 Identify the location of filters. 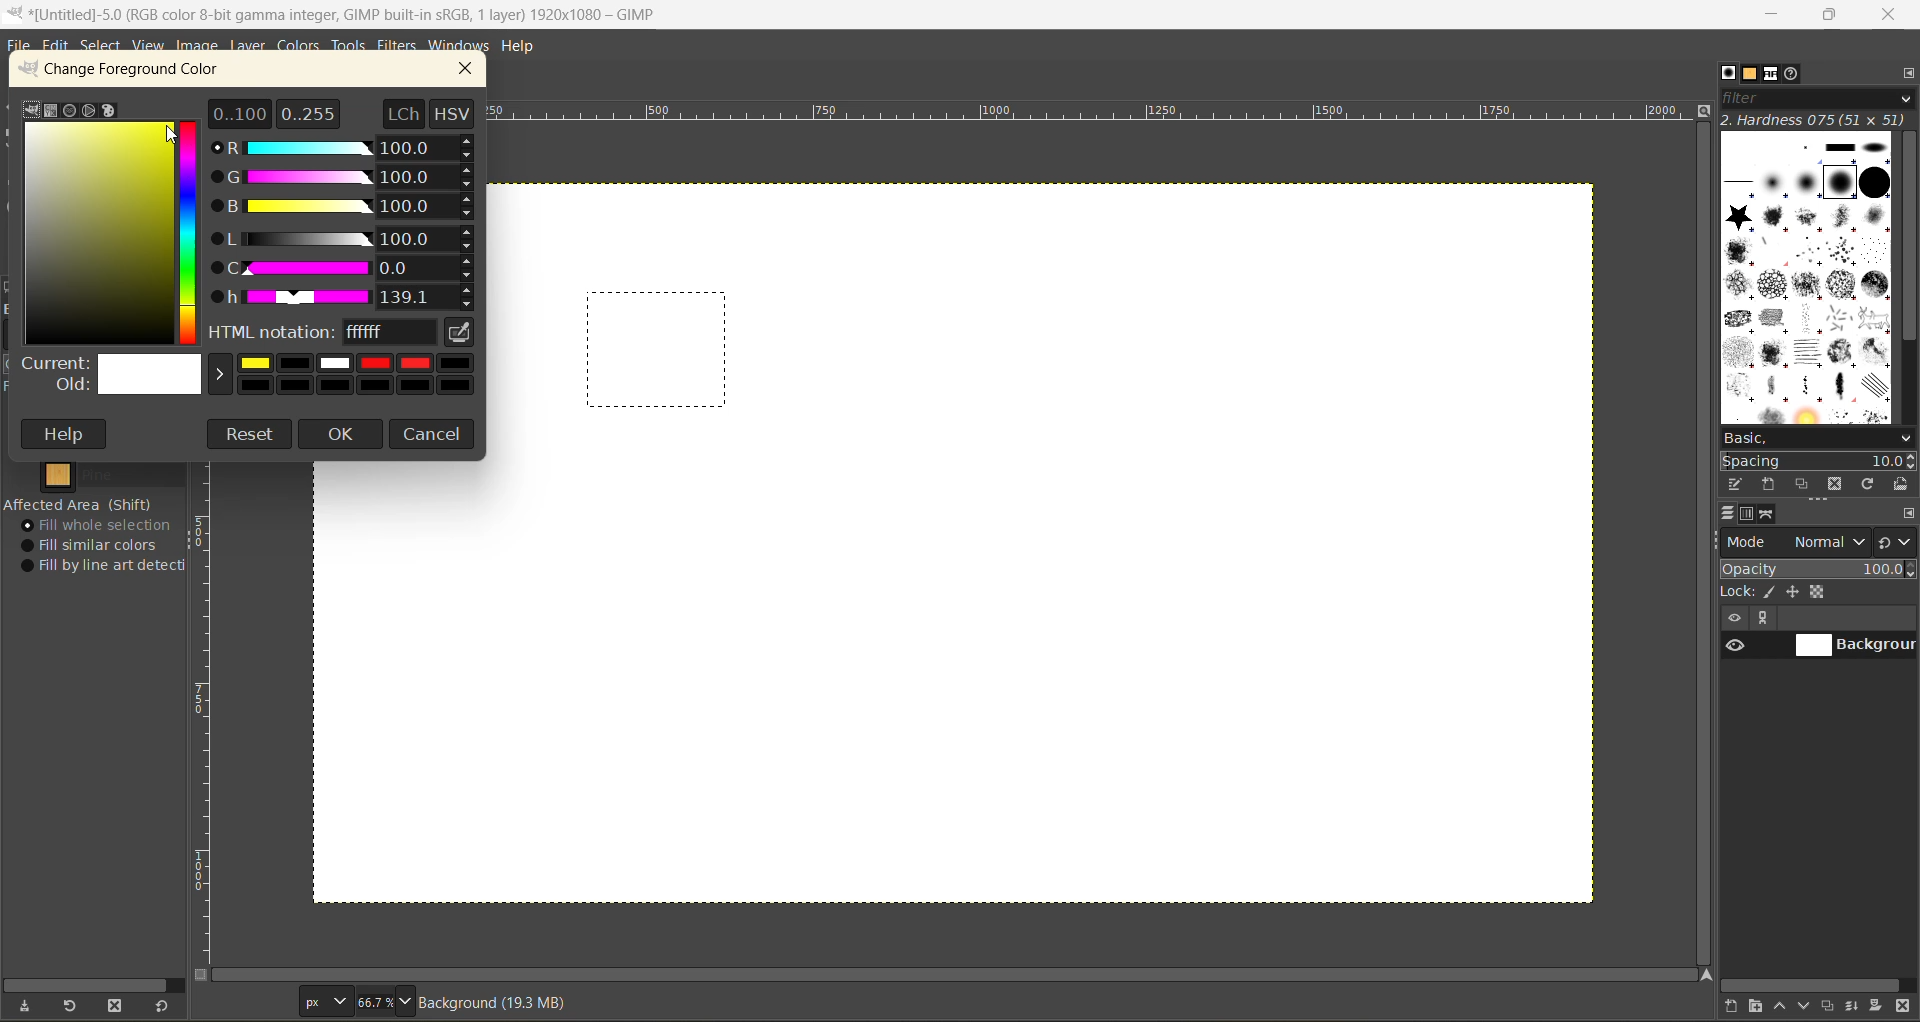
(398, 46).